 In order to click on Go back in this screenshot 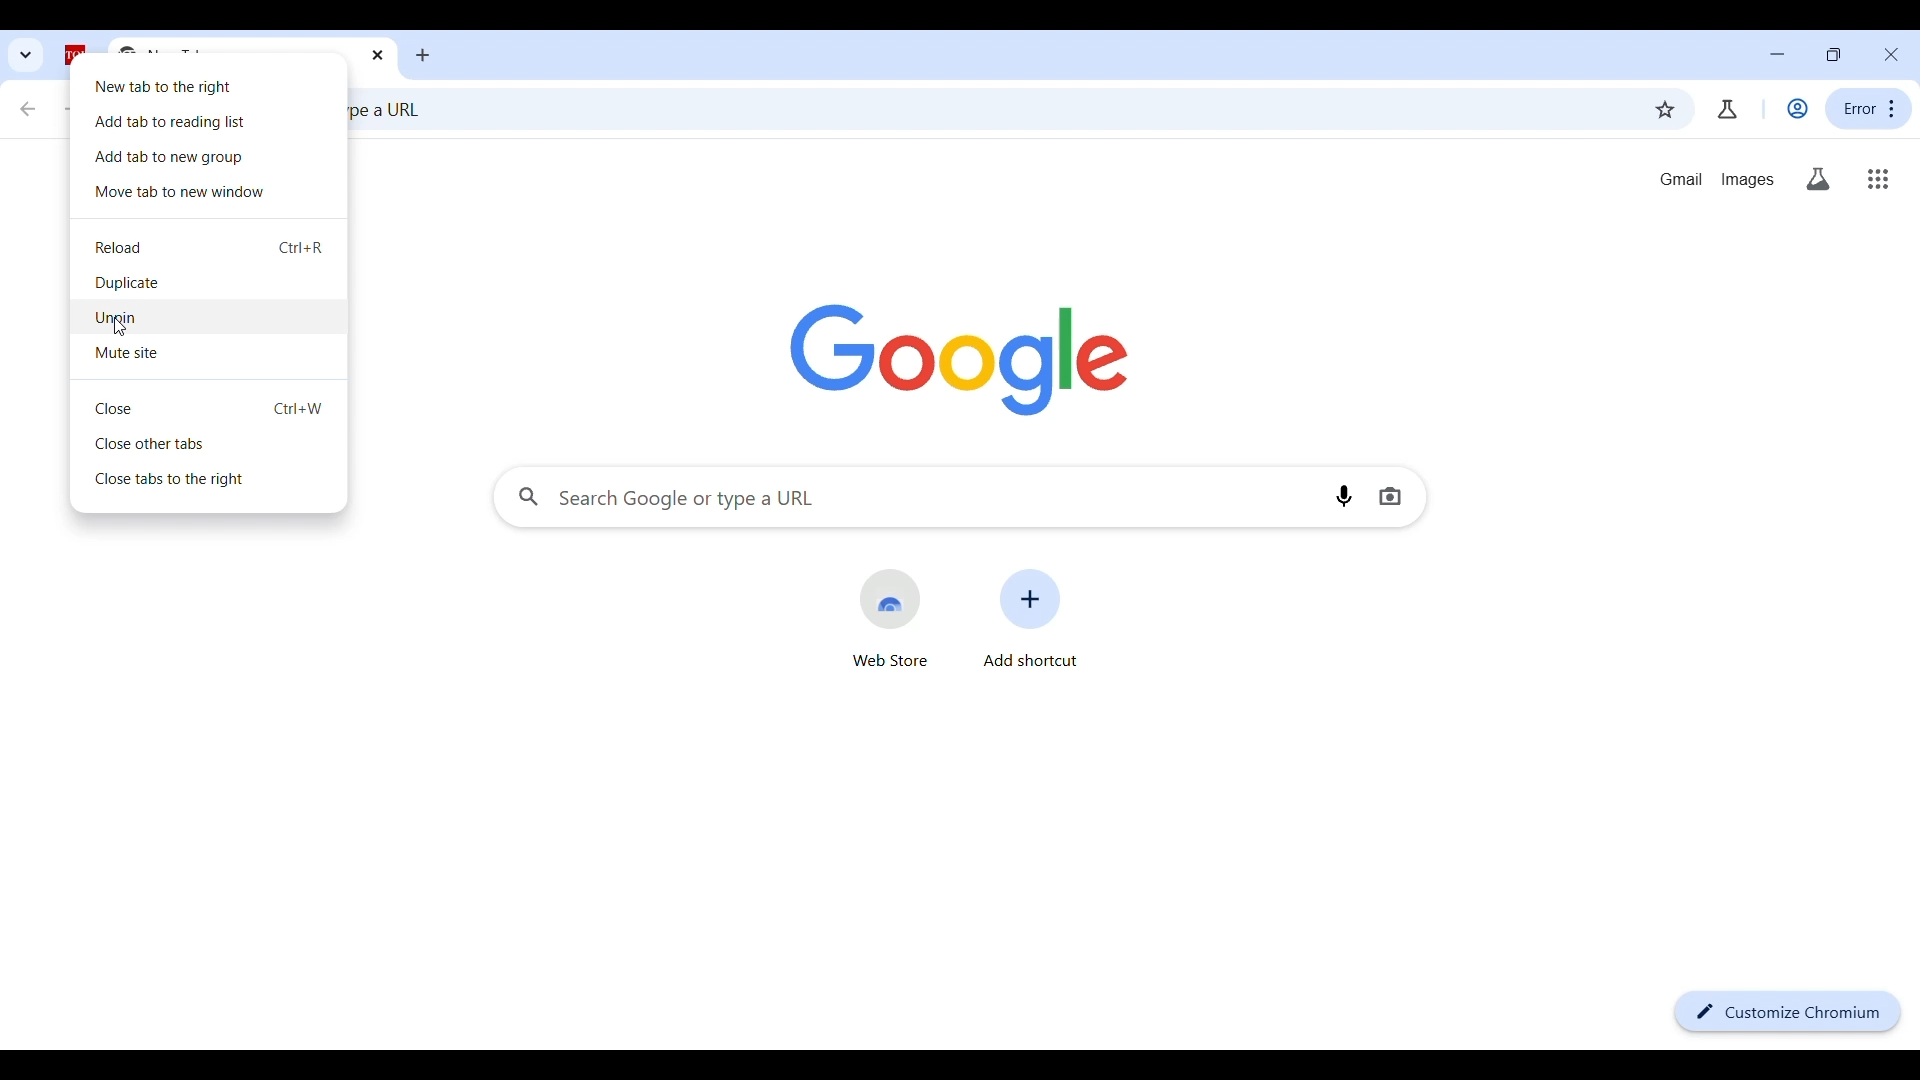, I will do `click(26, 109)`.